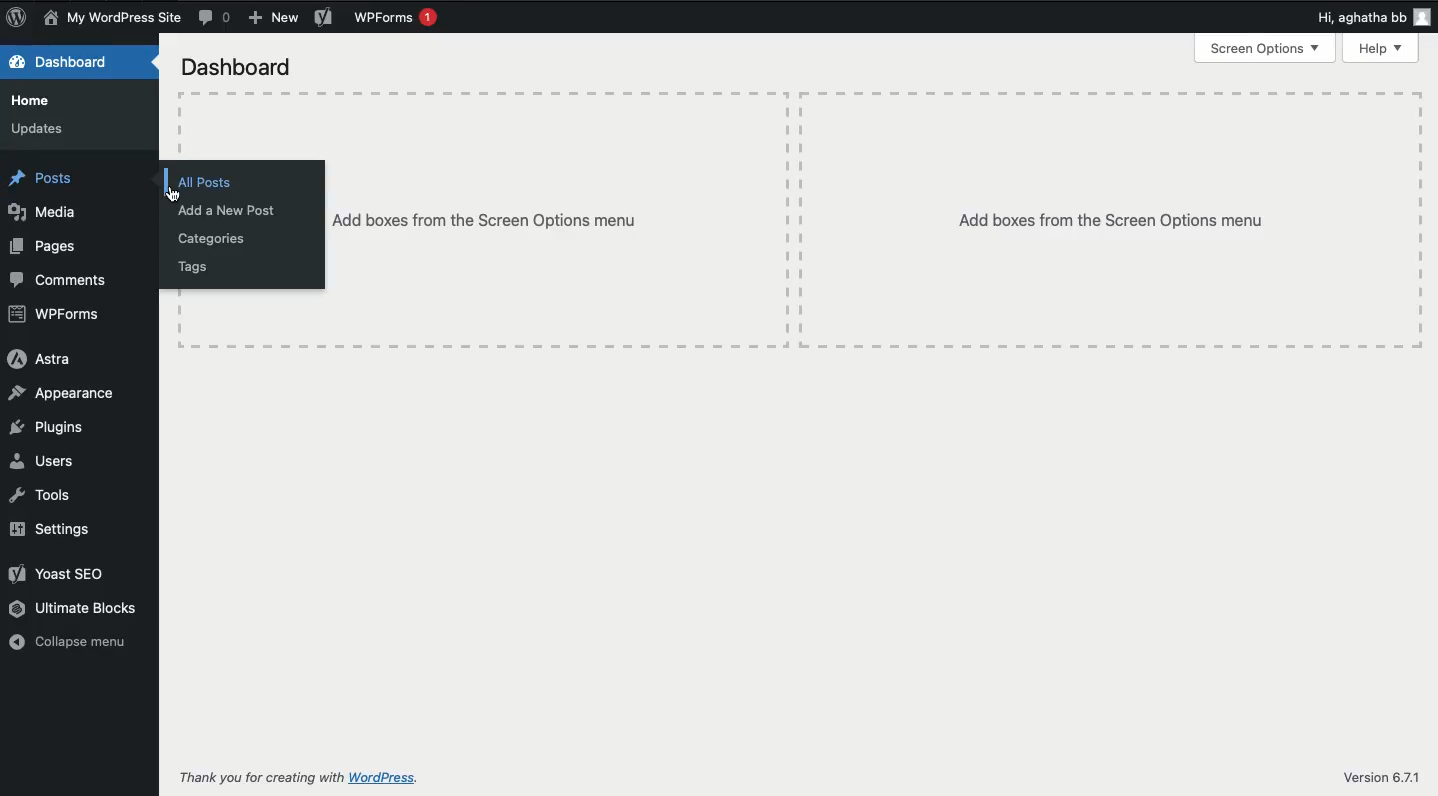 The width and height of the screenshot is (1438, 796). What do you see at coordinates (217, 19) in the screenshot?
I see `Comments` at bounding box center [217, 19].